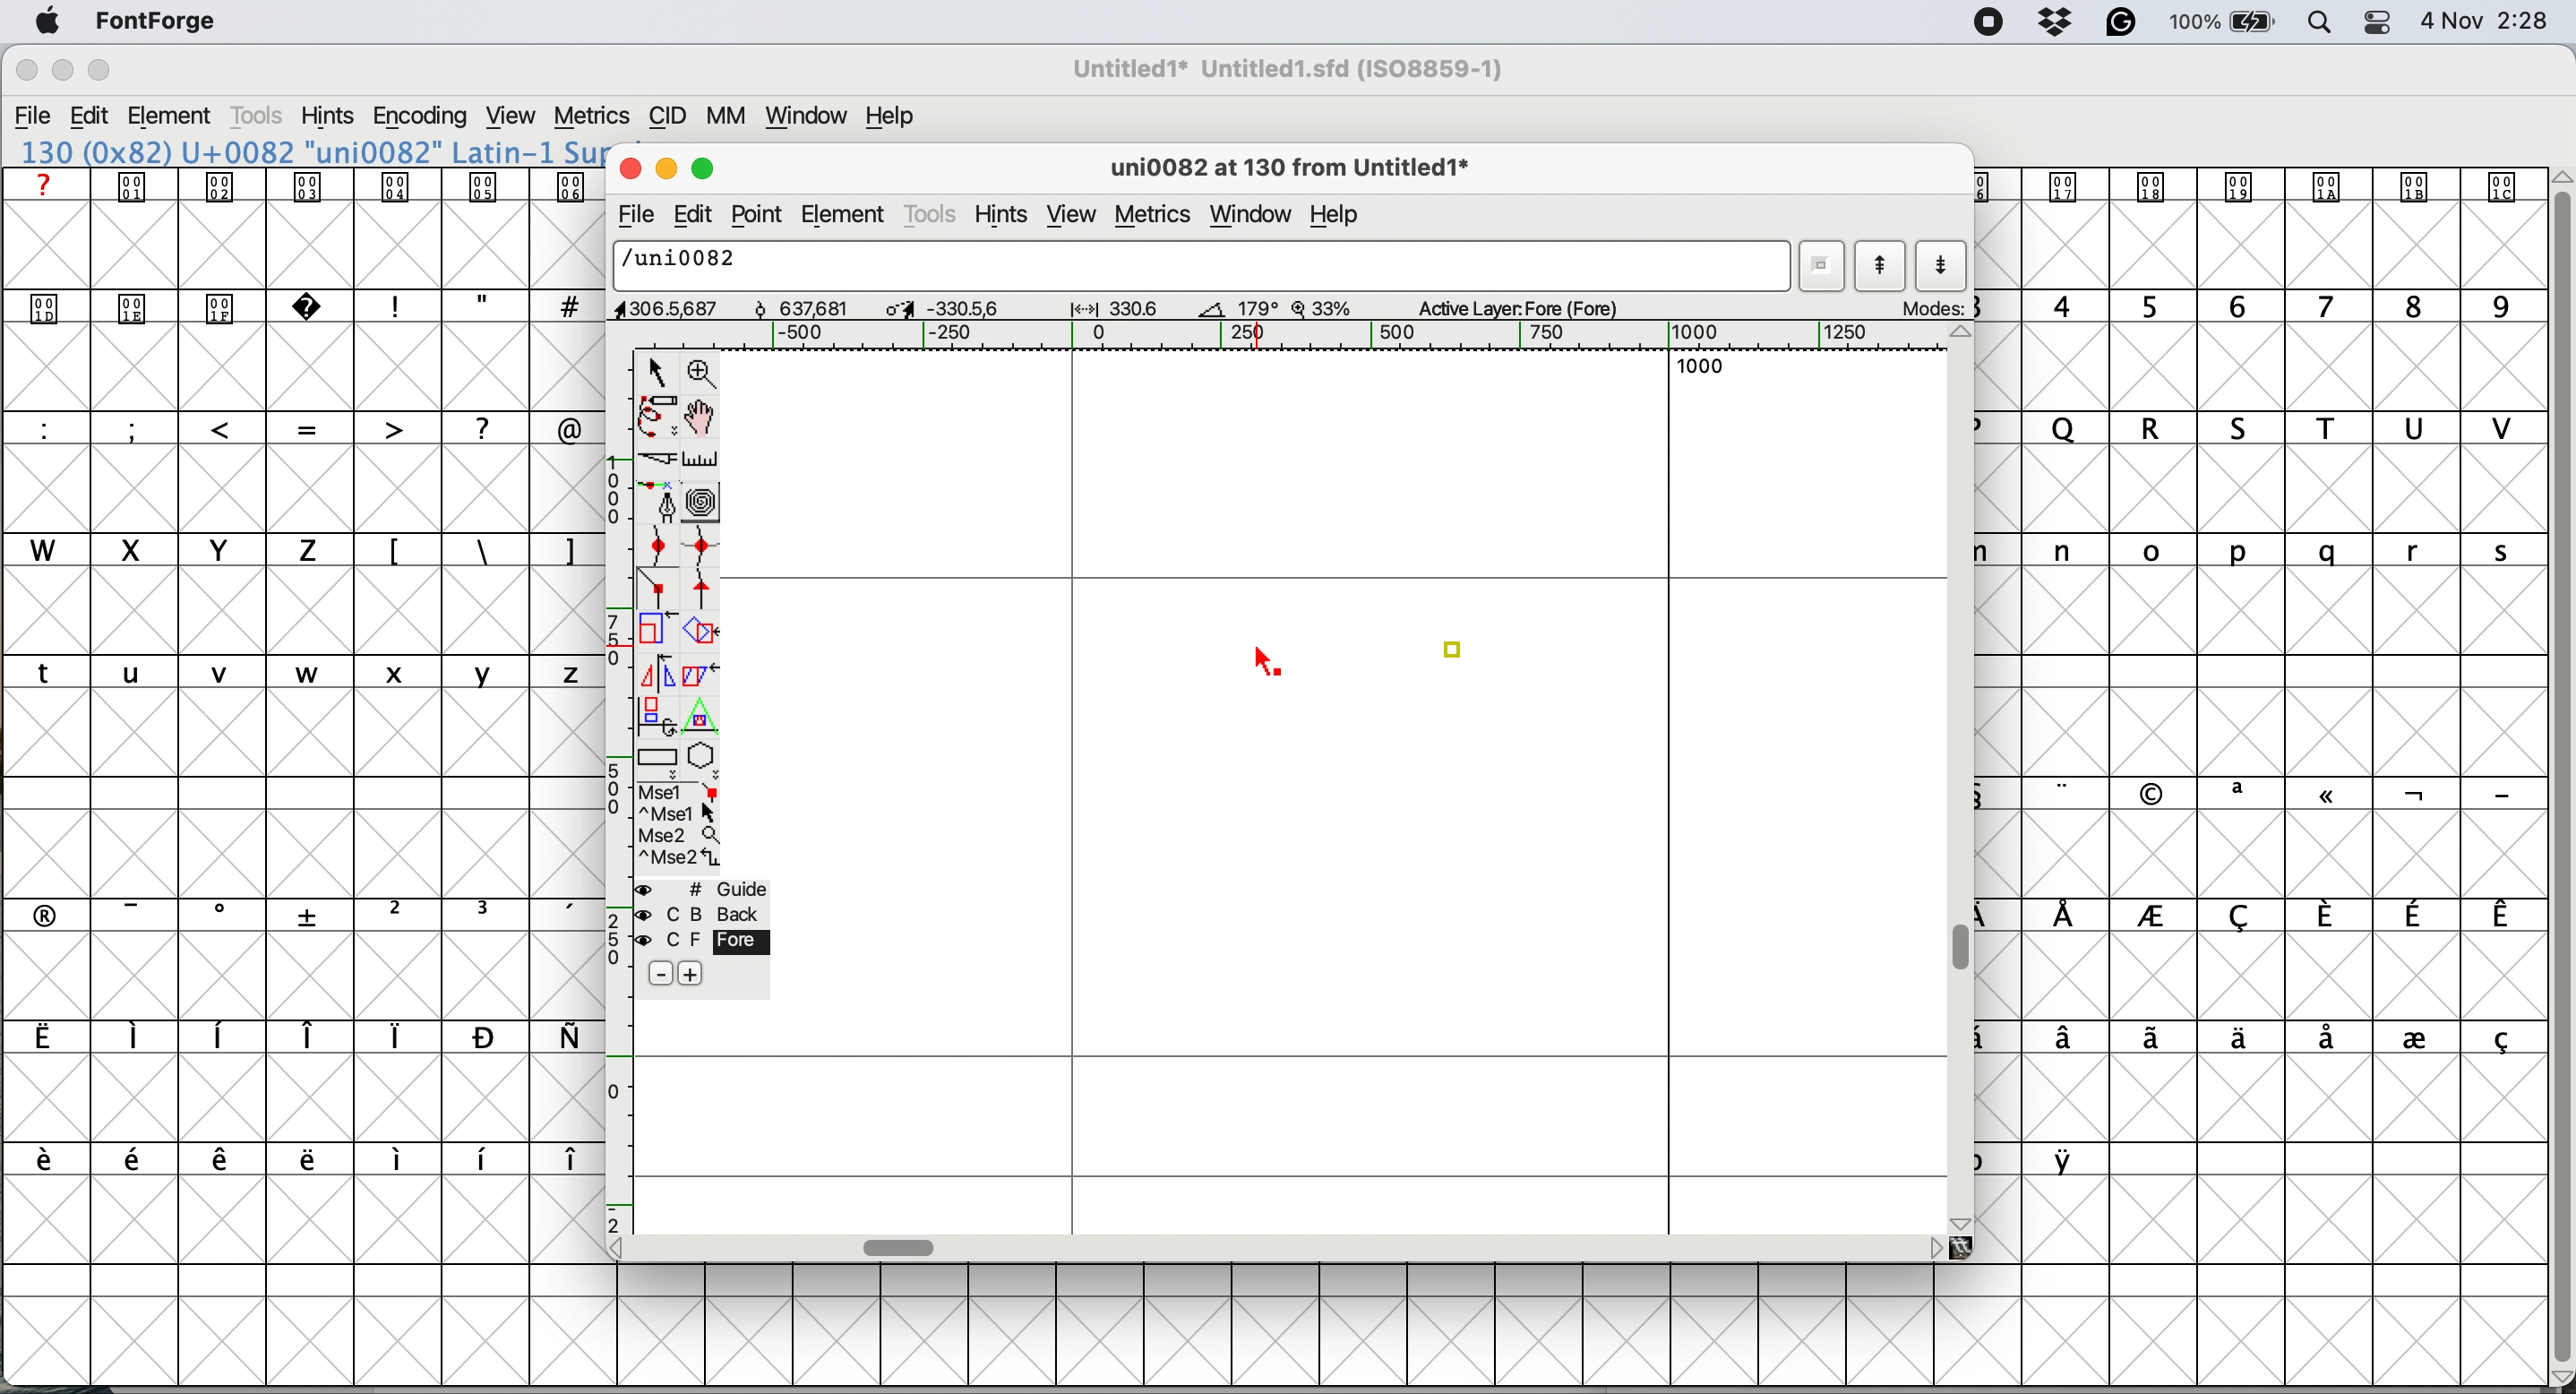 This screenshot has width=2576, height=1394. What do you see at coordinates (2059, 21) in the screenshot?
I see `dropbox` at bounding box center [2059, 21].